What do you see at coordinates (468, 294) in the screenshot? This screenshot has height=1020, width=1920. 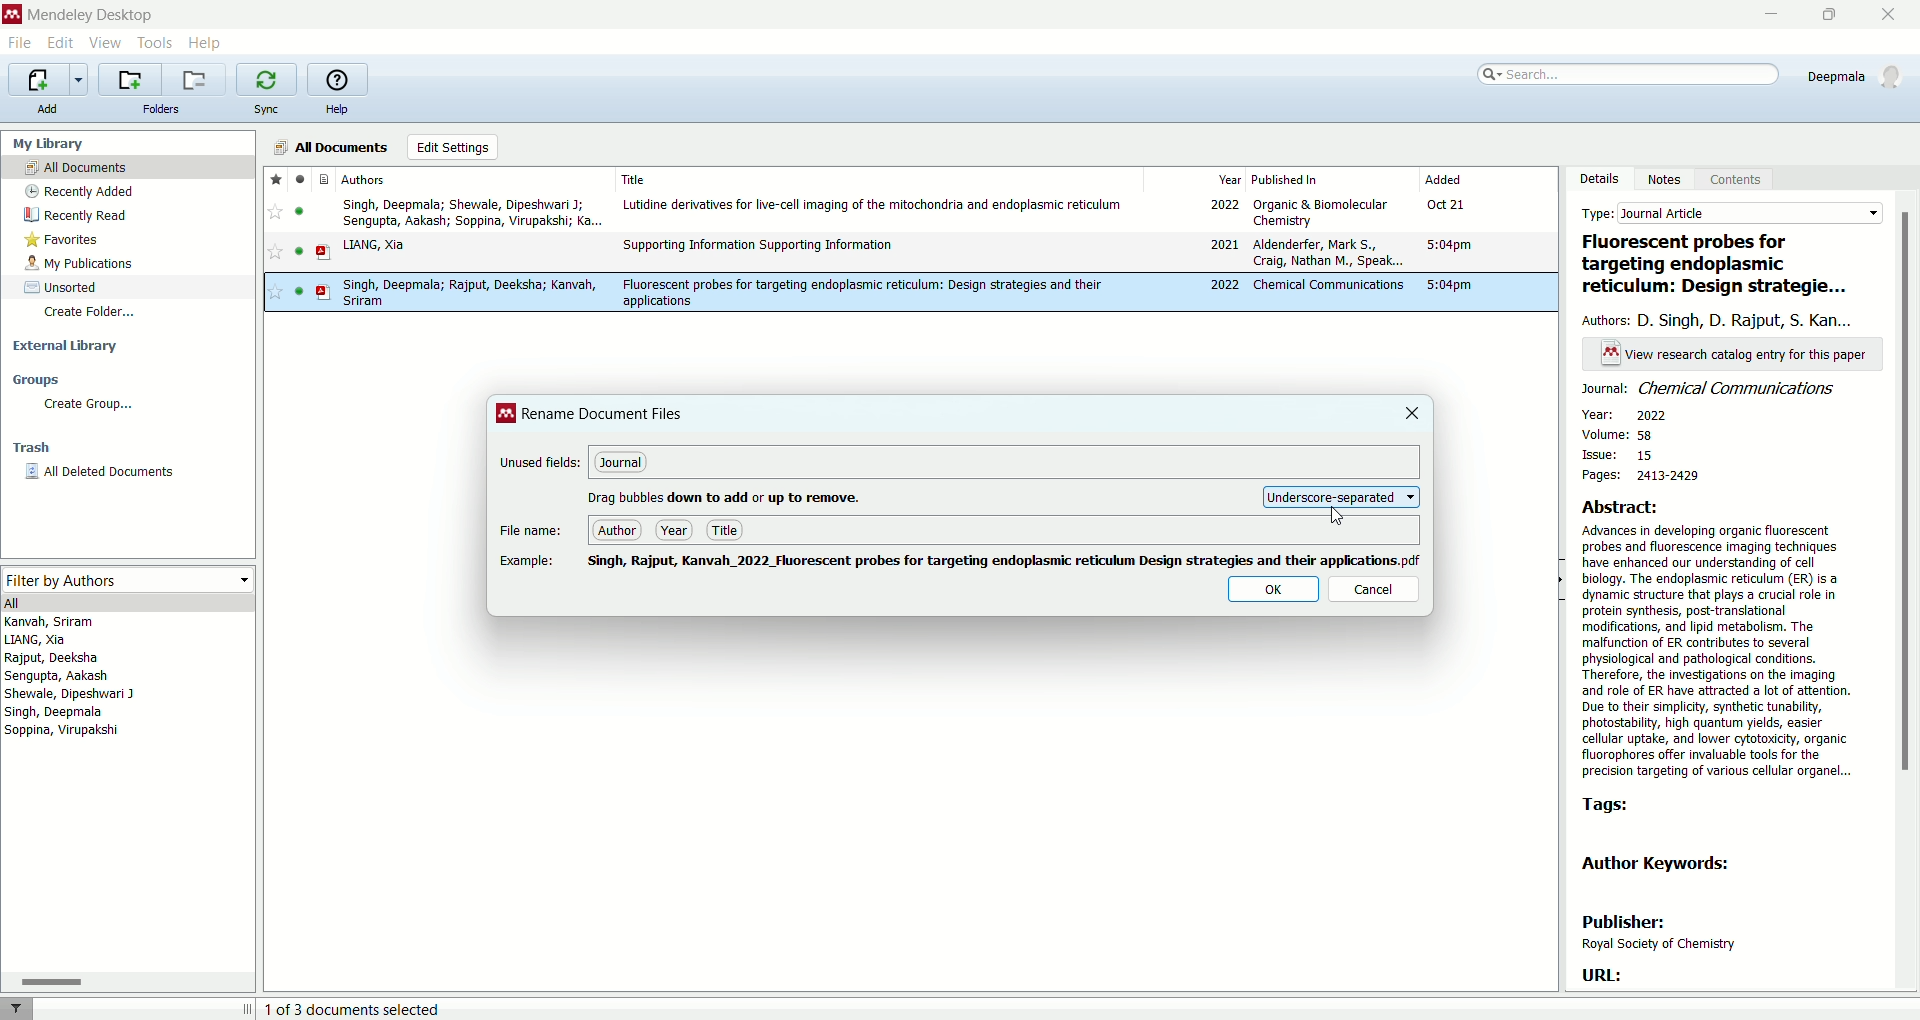 I see `Singh, Deepmala; Rajput, Deeksha; Kanvah,
Sriram` at bounding box center [468, 294].